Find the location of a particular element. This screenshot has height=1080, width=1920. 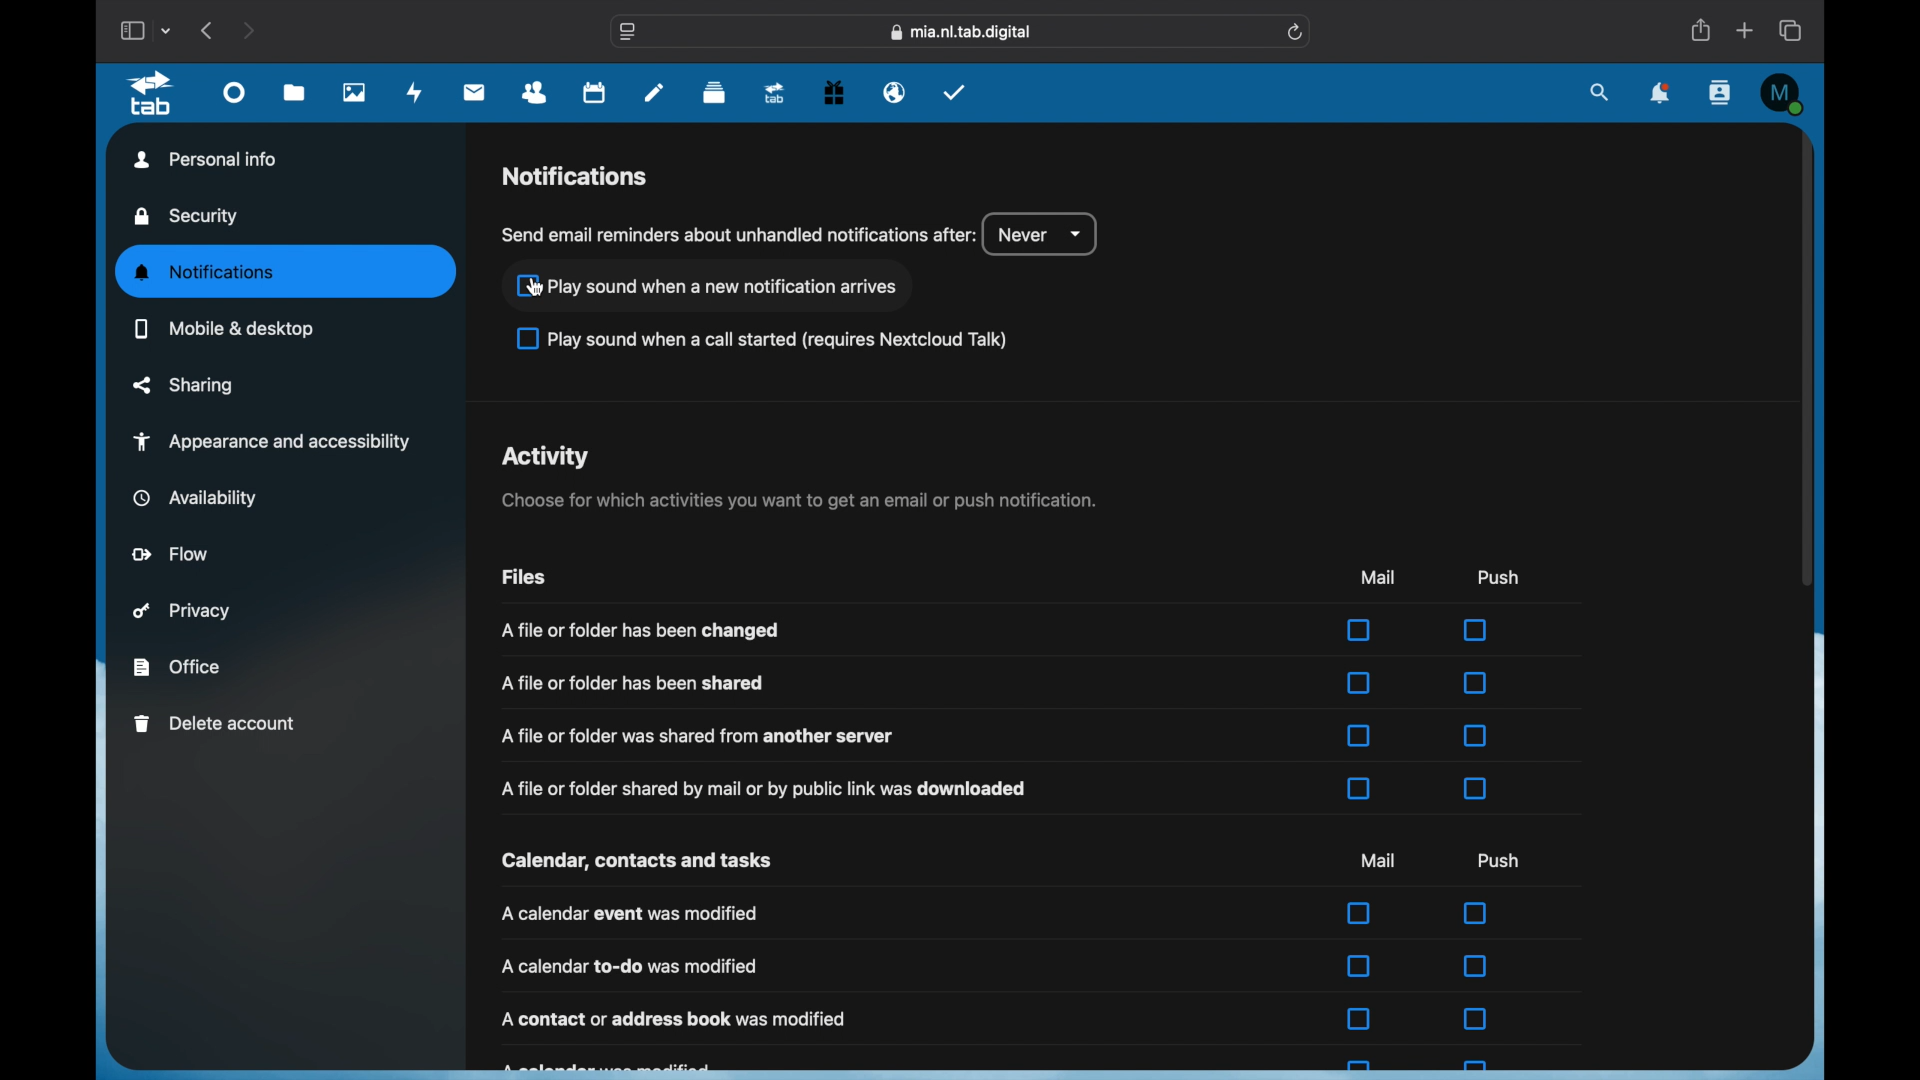

privacy is located at coordinates (184, 611).